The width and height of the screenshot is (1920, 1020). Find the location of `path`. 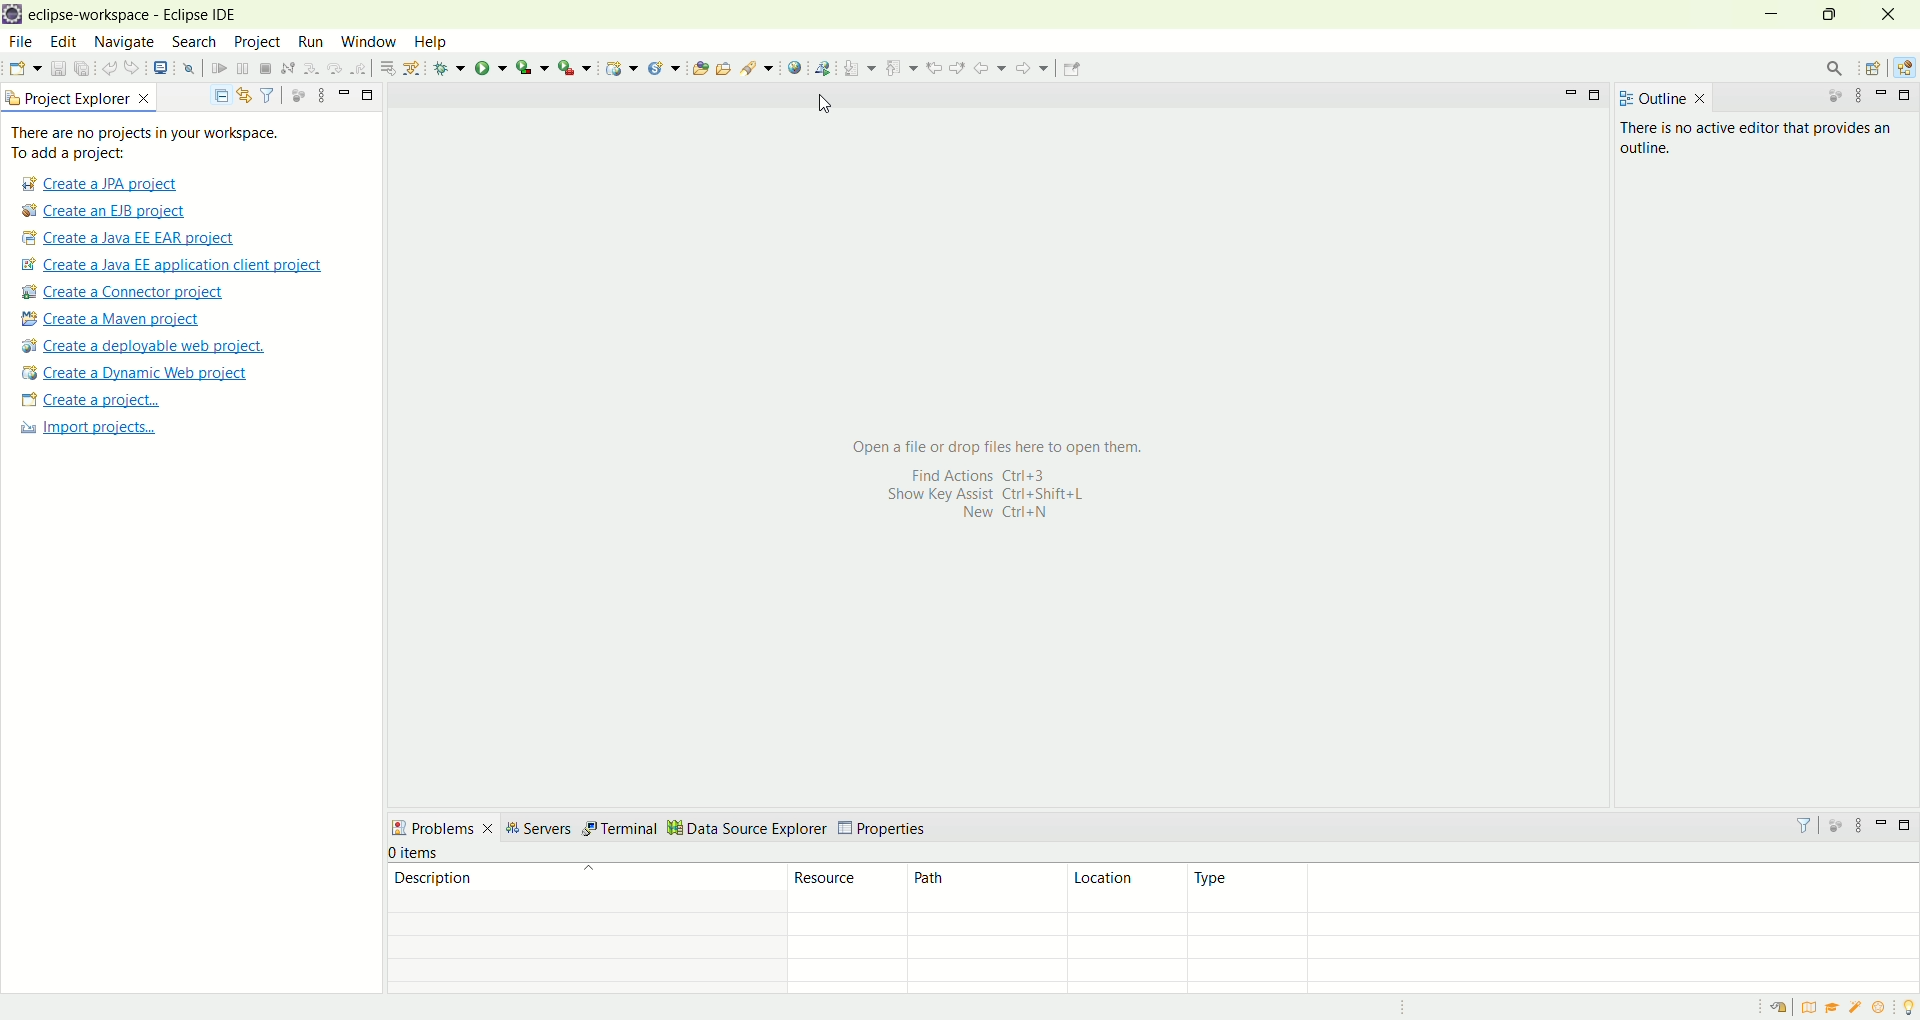

path is located at coordinates (987, 887).